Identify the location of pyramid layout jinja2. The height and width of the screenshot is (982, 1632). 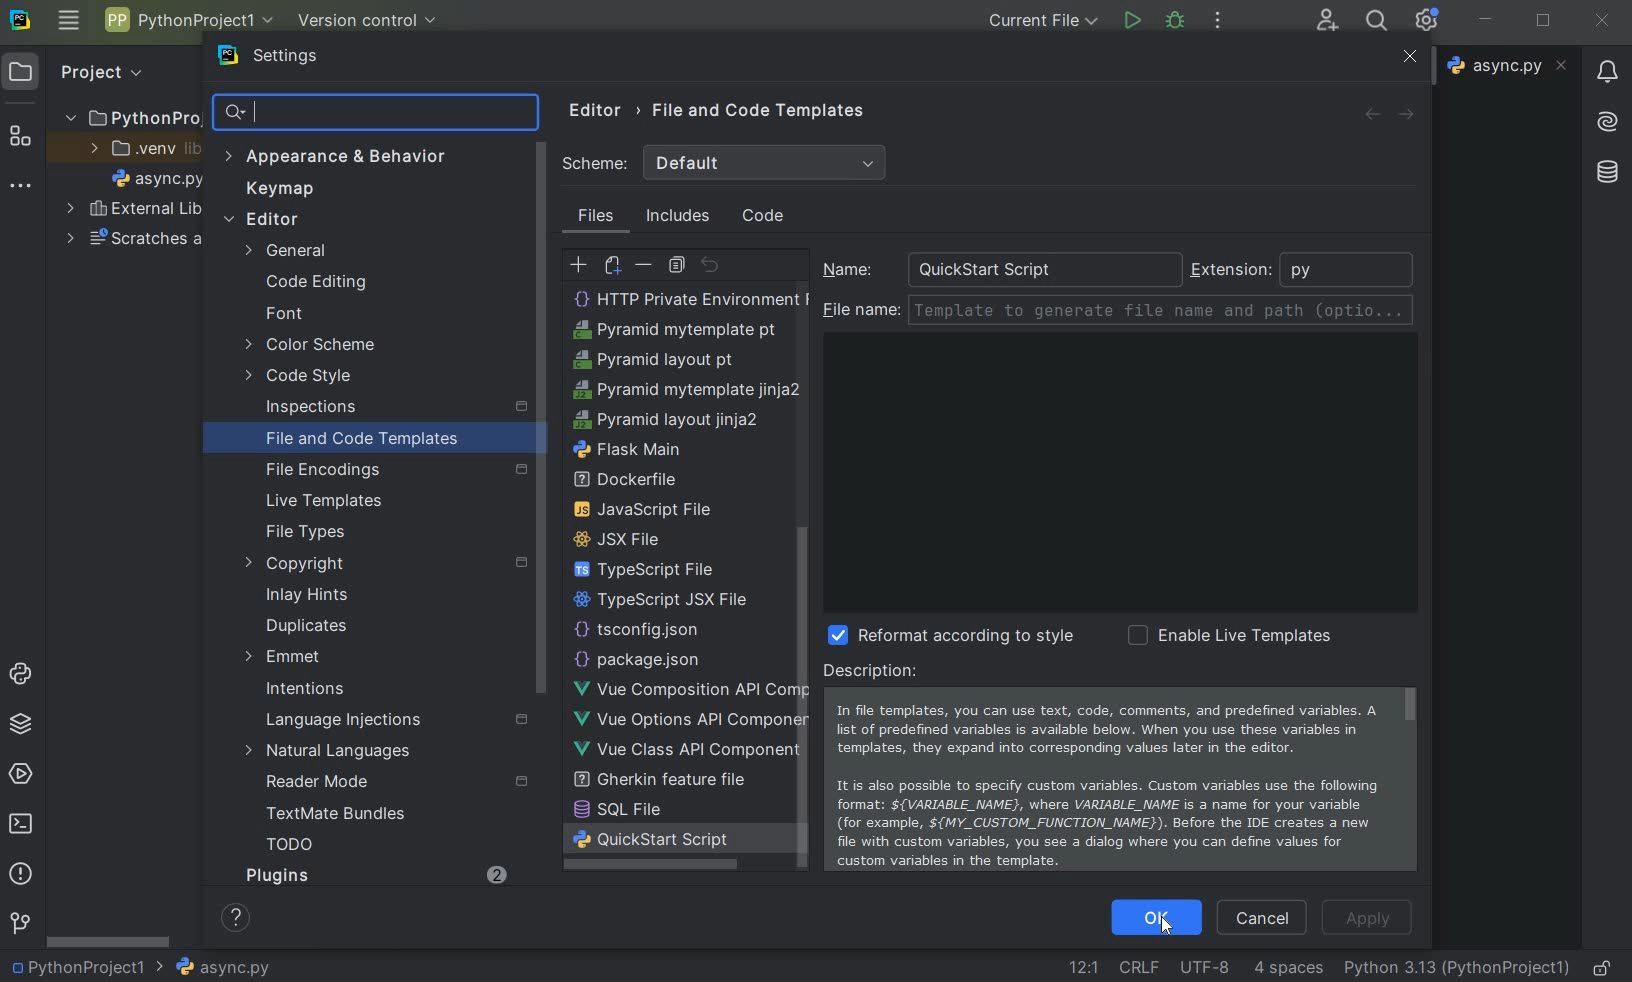
(663, 835).